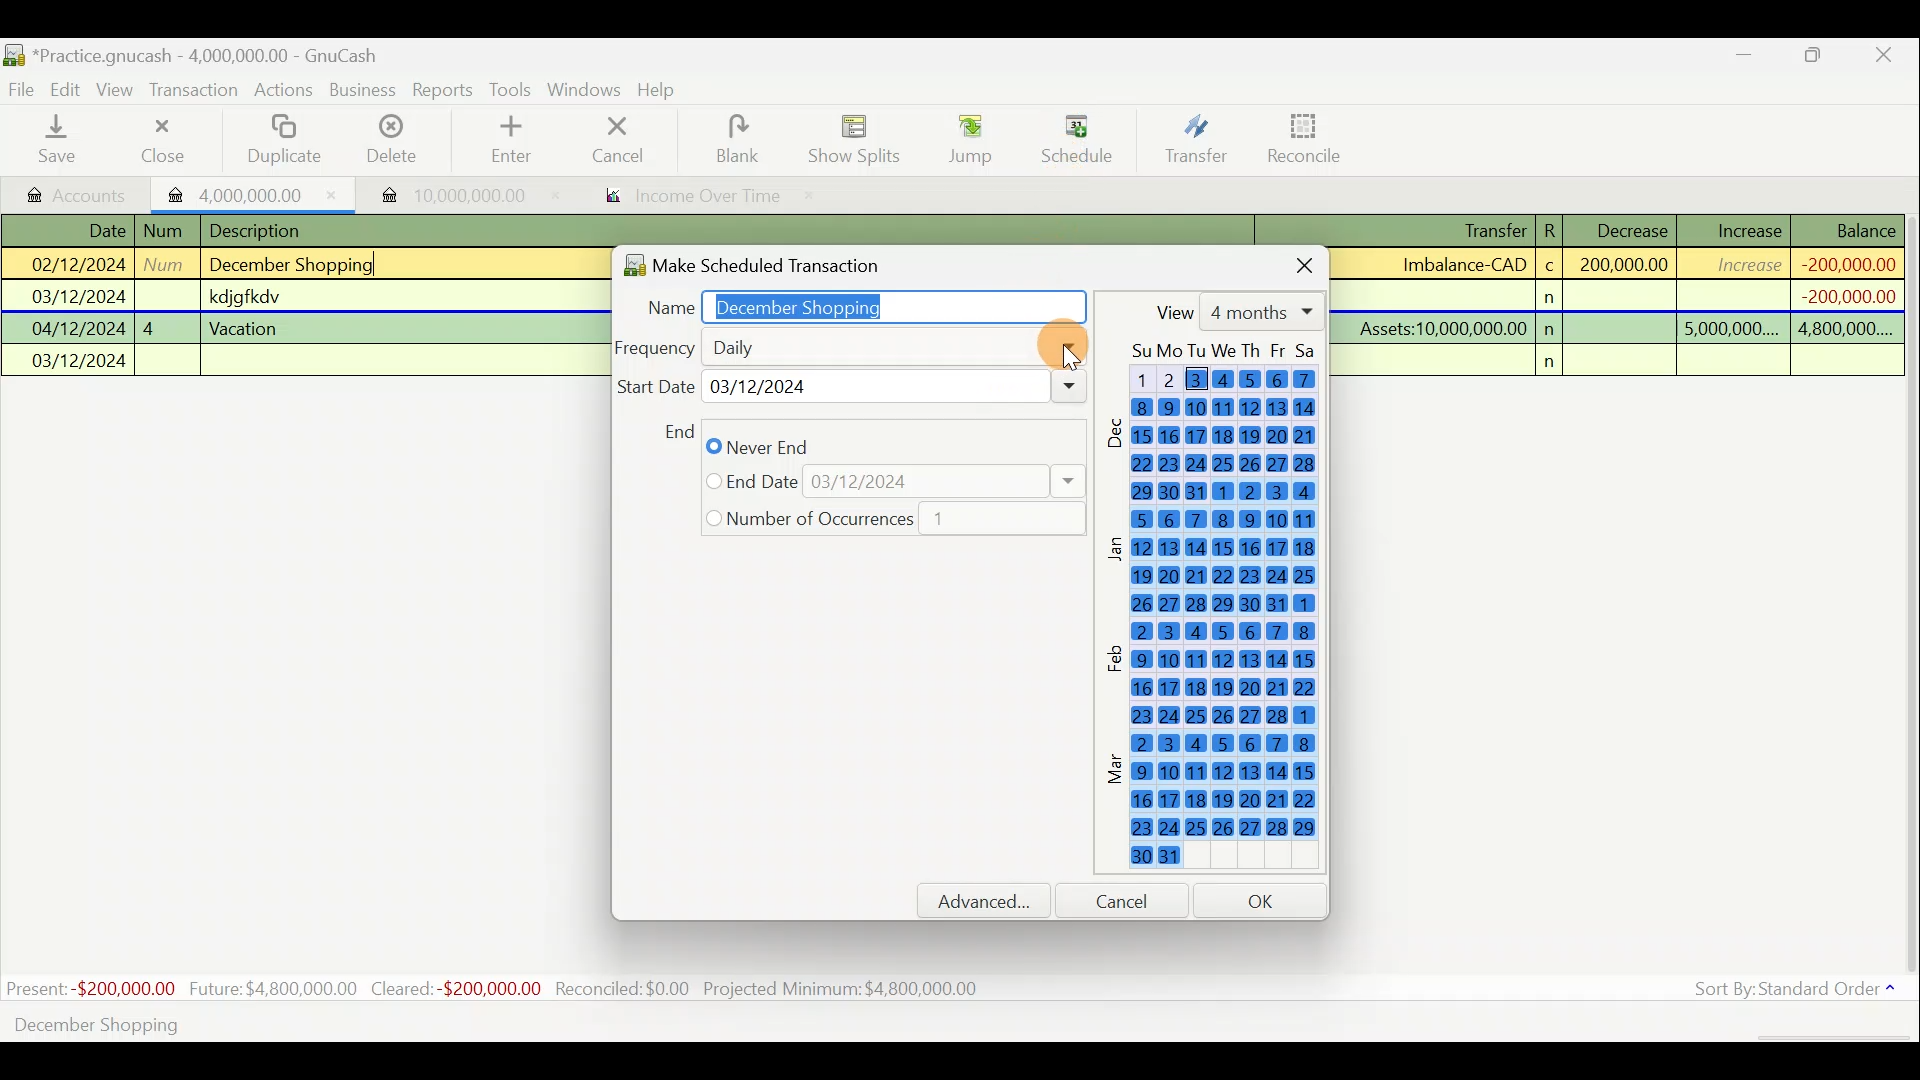 The width and height of the screenshot is (1920, 1080). What do you see at coordinates (1288, 262) in the screenshot?
I see `Close` at bounding box center [1288, 262].